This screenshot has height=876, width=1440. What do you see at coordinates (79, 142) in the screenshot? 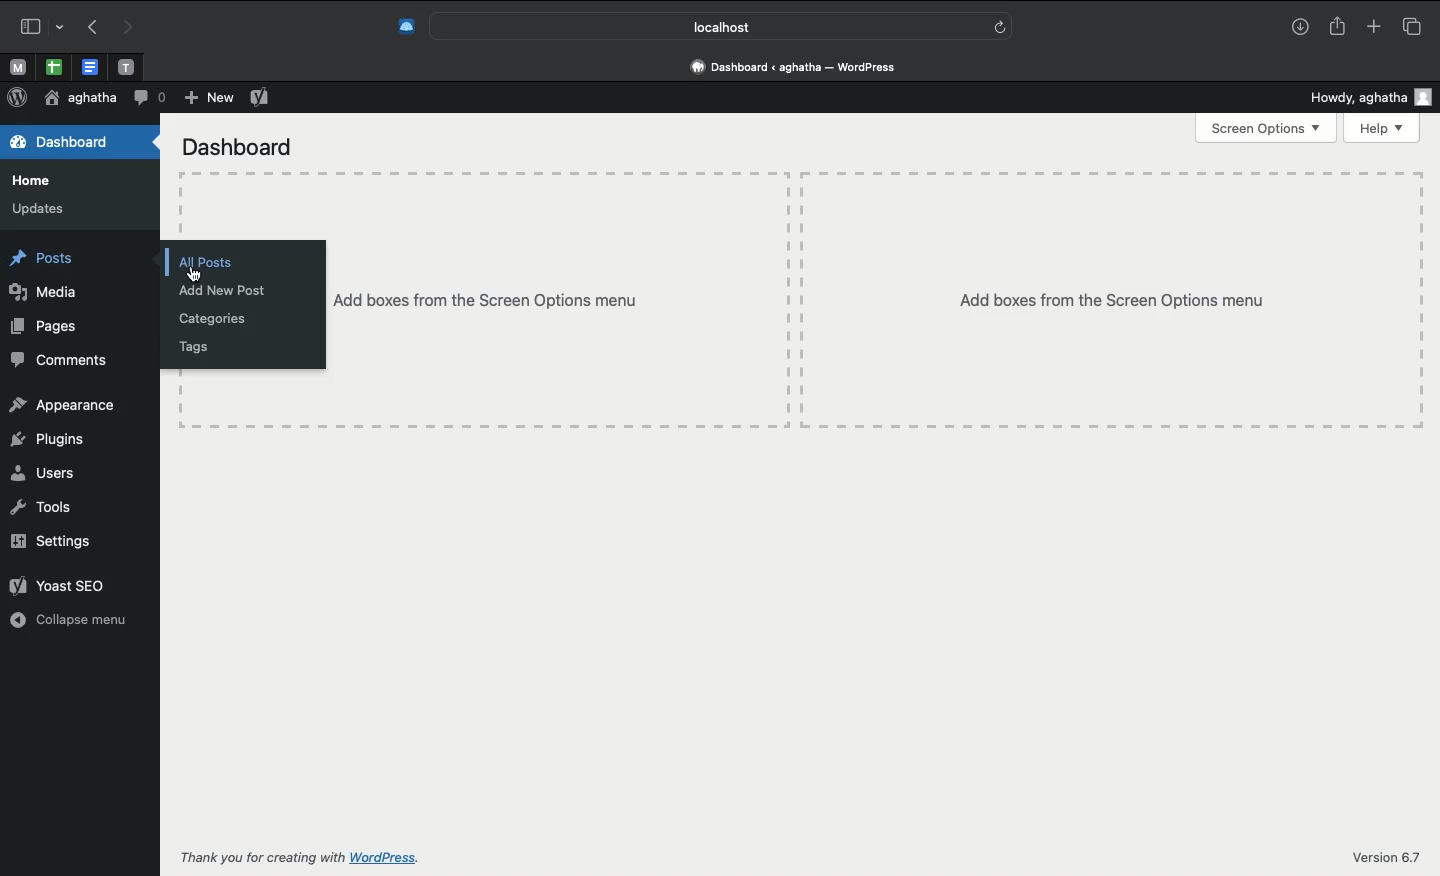
I see `Dashboard` at bounding box center [79, 142].